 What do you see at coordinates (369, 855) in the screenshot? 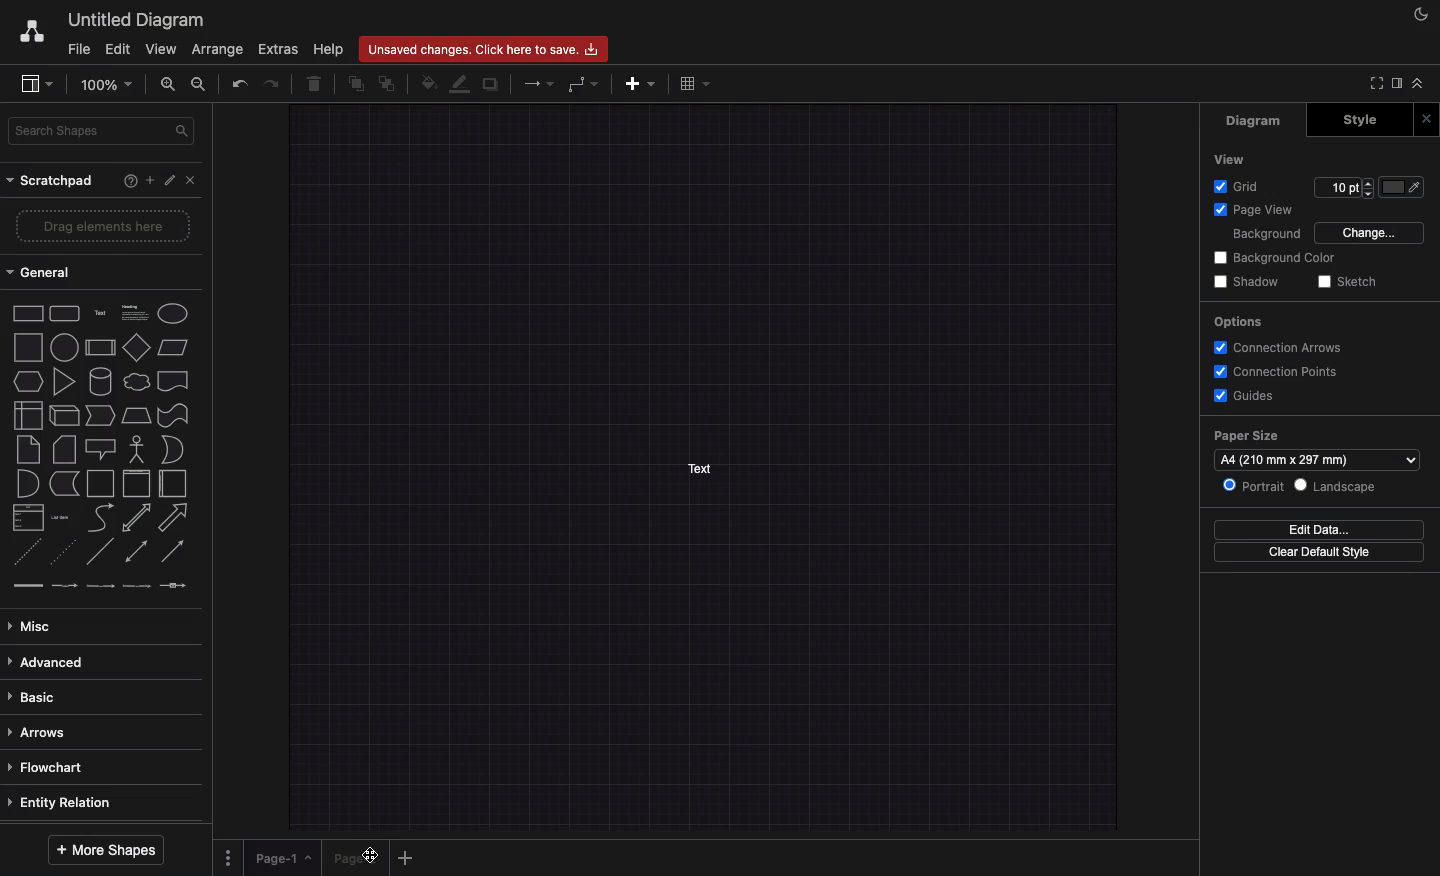
I see `Cursor` at bounding box center [369, 855].